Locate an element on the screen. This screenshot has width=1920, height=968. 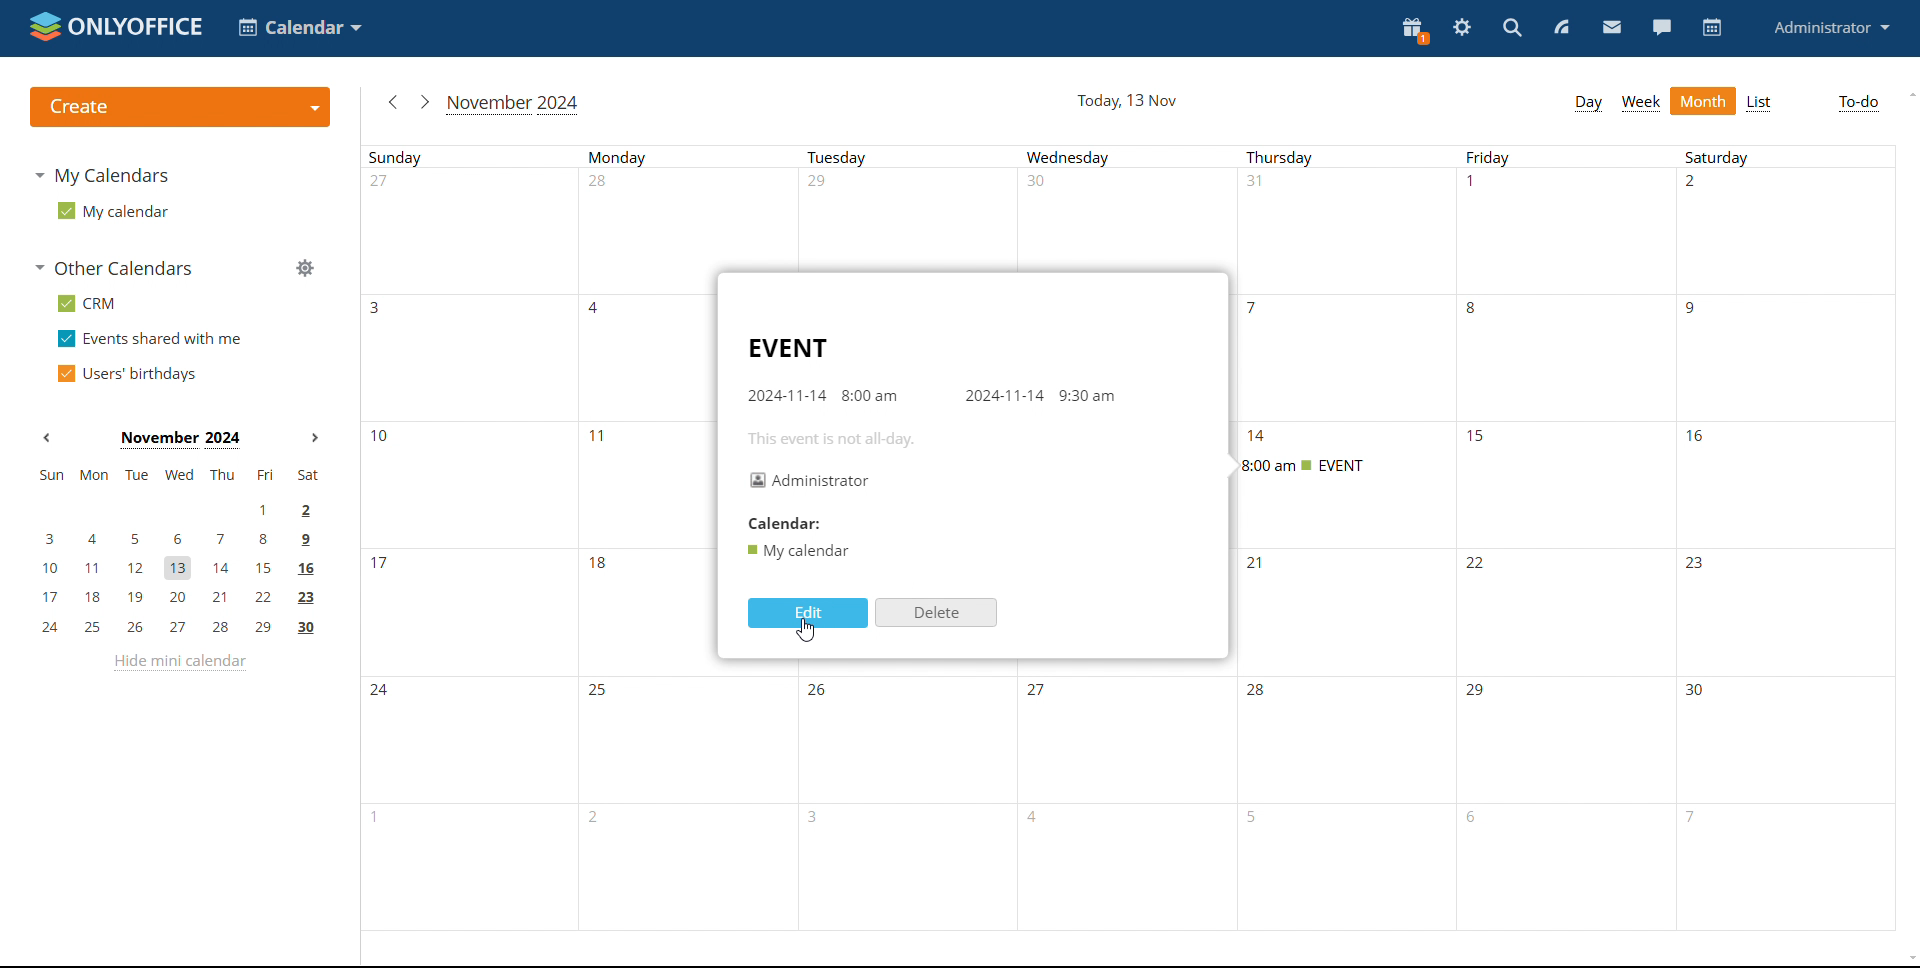
current month is located at coordinates (180, 438).